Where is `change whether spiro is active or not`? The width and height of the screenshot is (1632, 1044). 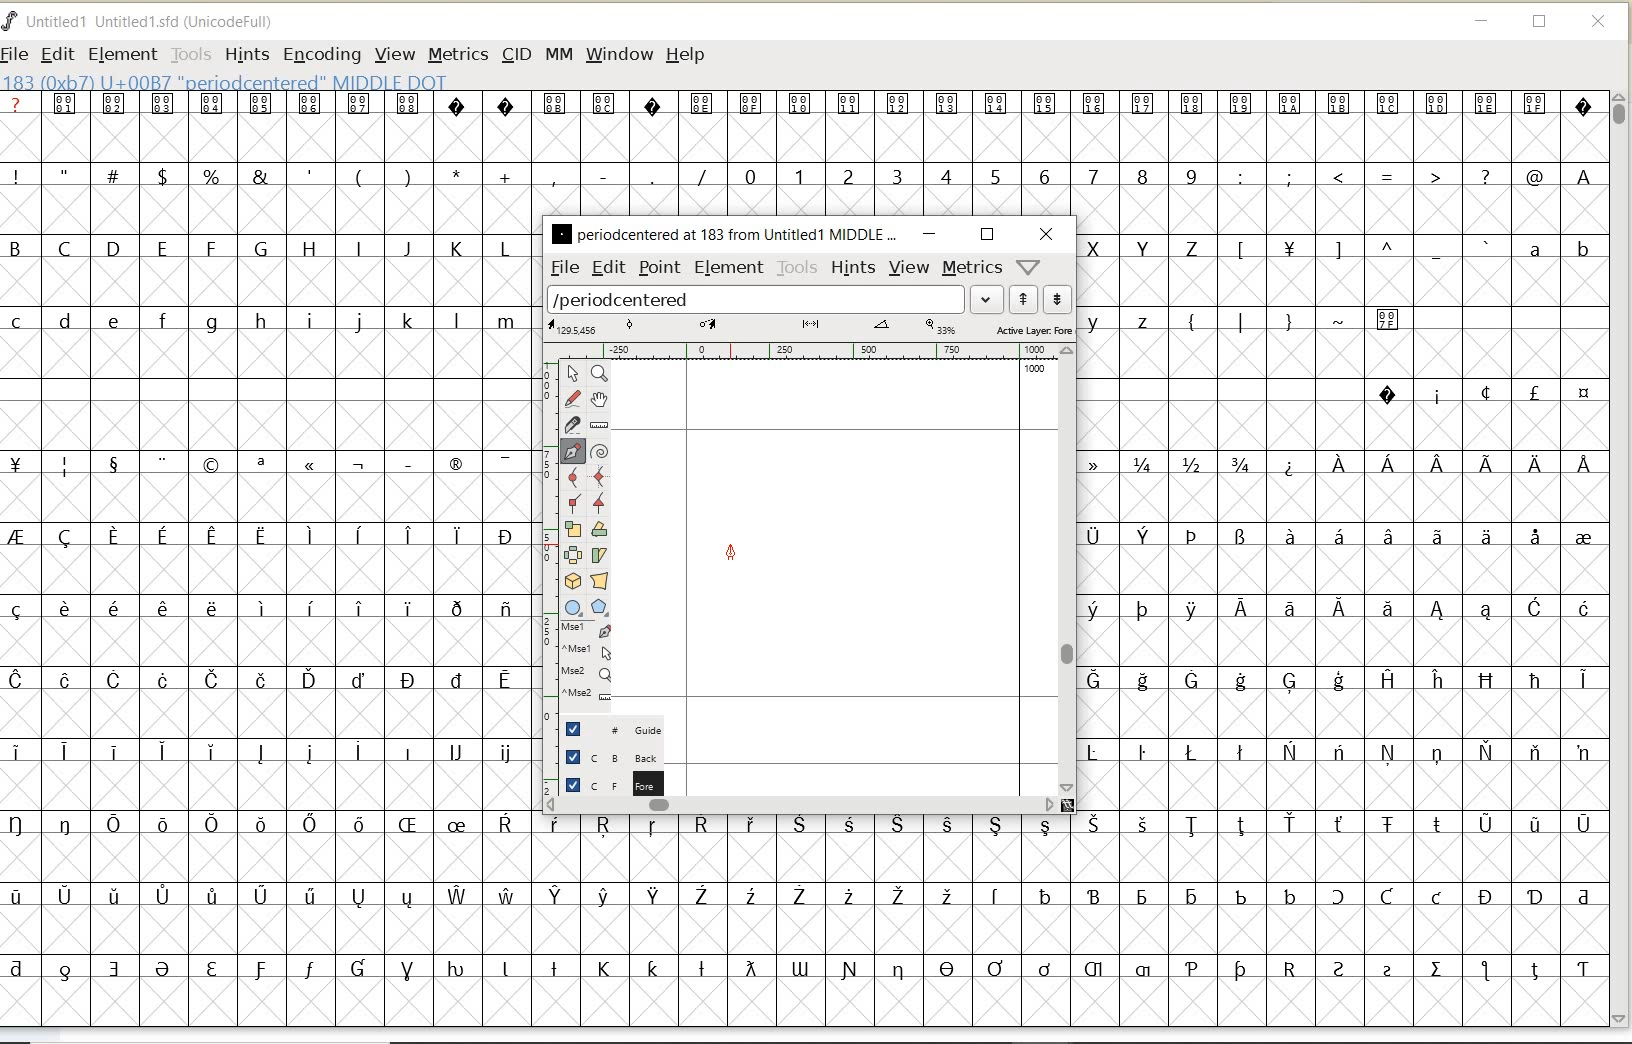
change whether spiro is active or not is located at coordinates (599, 449).